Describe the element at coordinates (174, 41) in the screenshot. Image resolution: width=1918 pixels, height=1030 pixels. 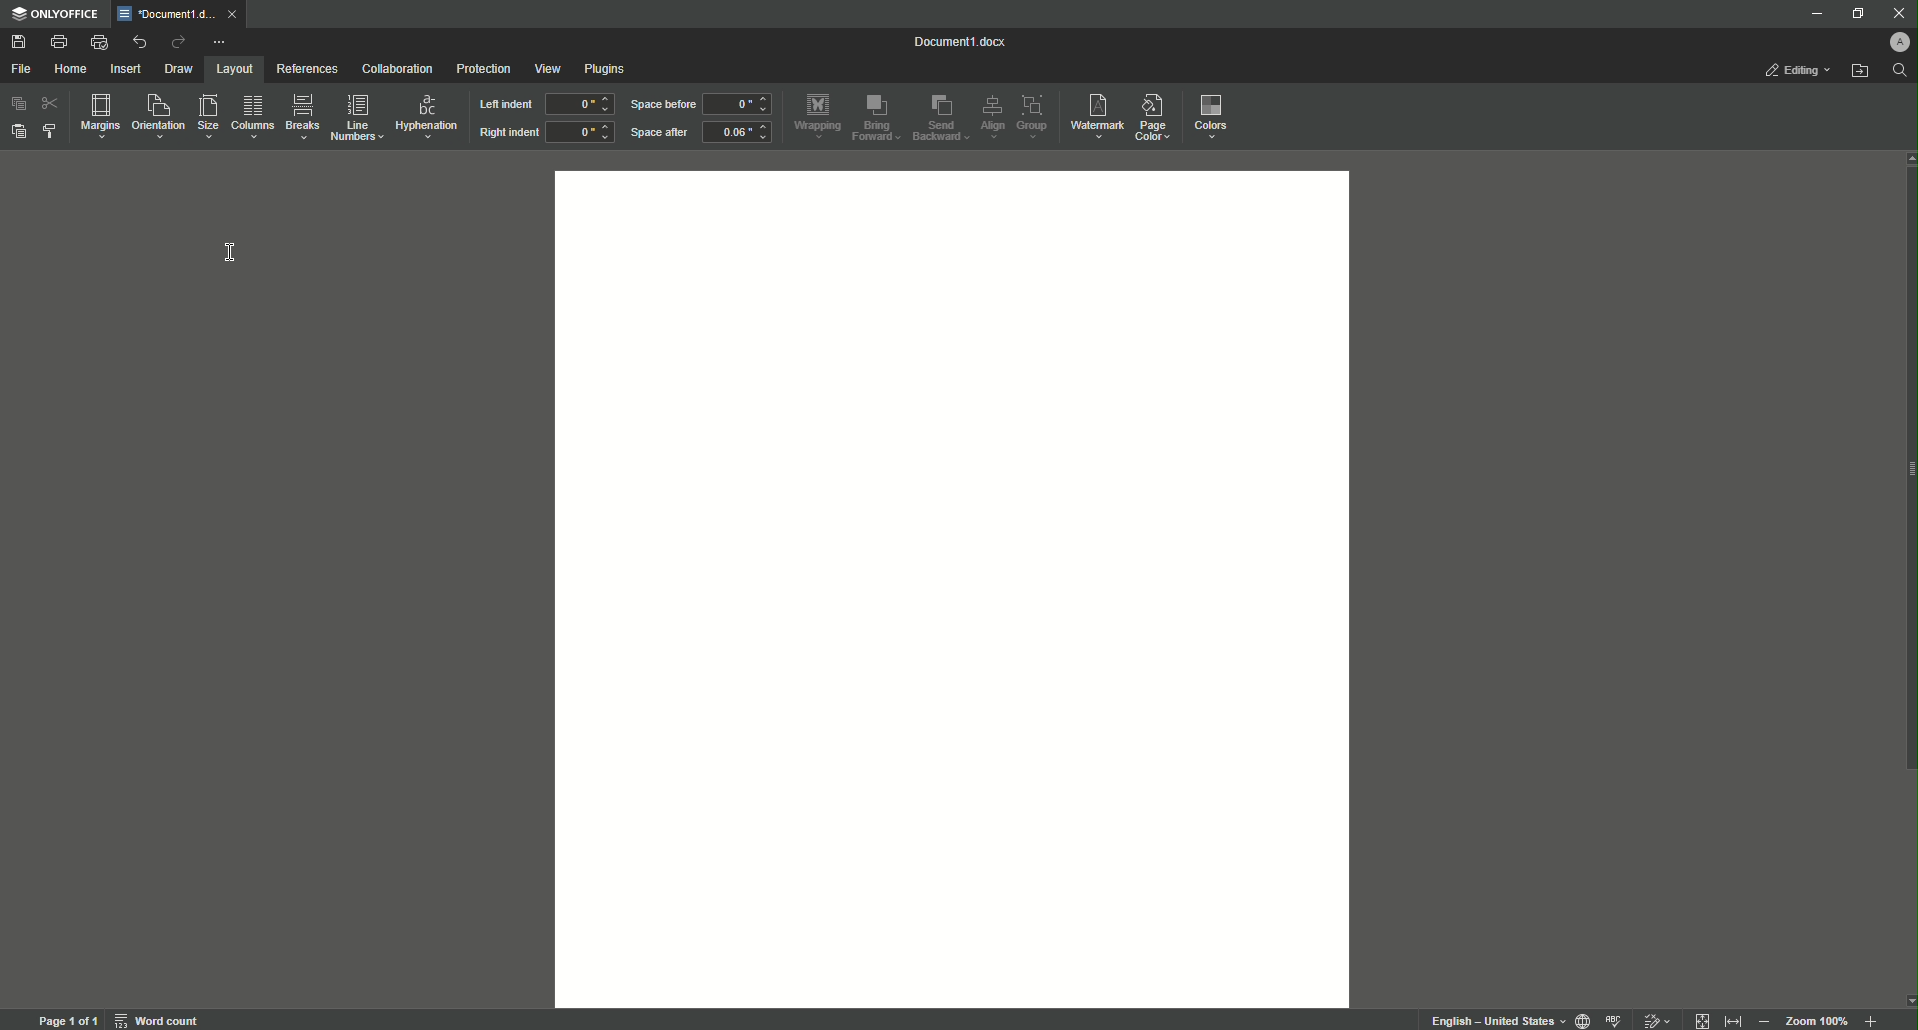
I see `Redo` at that location.